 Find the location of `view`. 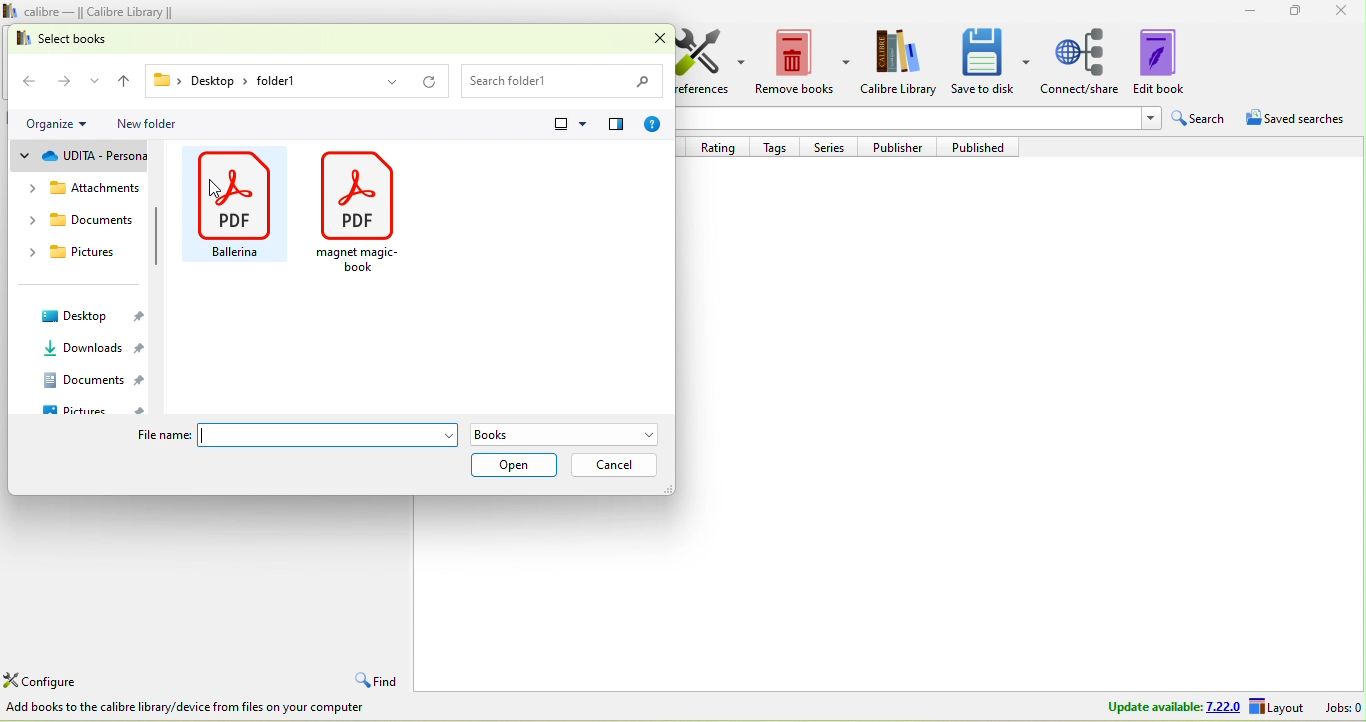

view is located at coordinates (578, 124).